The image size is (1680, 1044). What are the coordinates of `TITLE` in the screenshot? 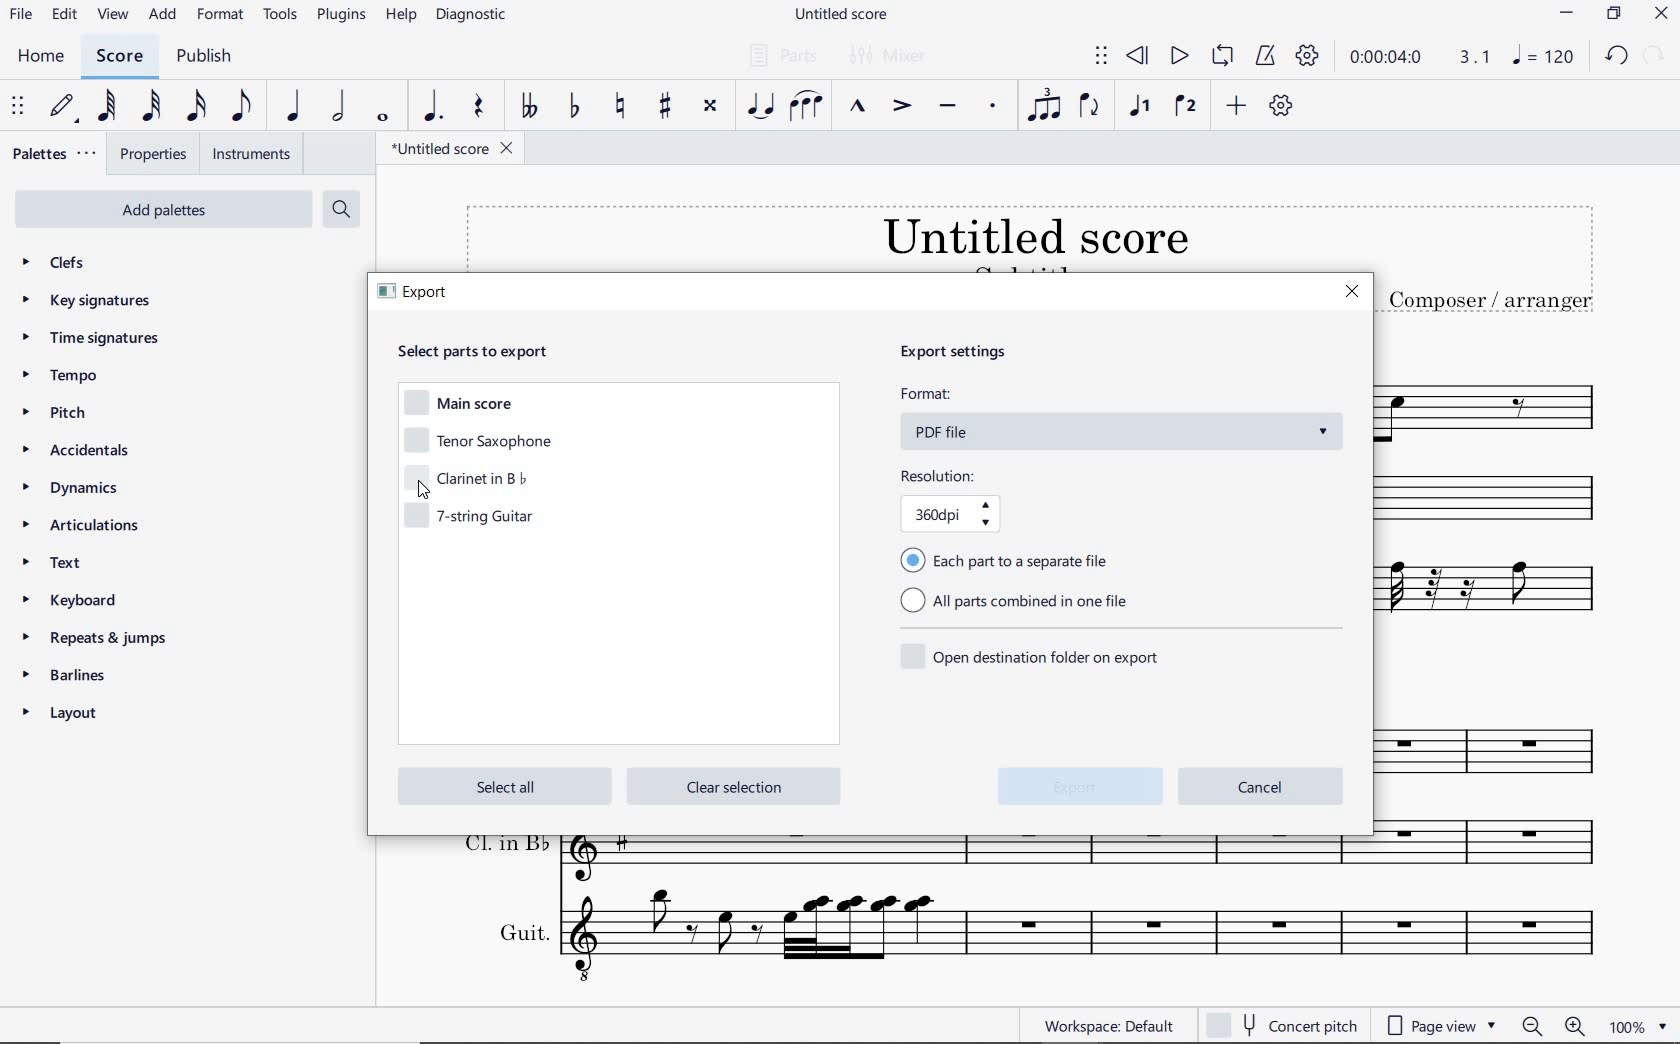 It's located at (912, 235).